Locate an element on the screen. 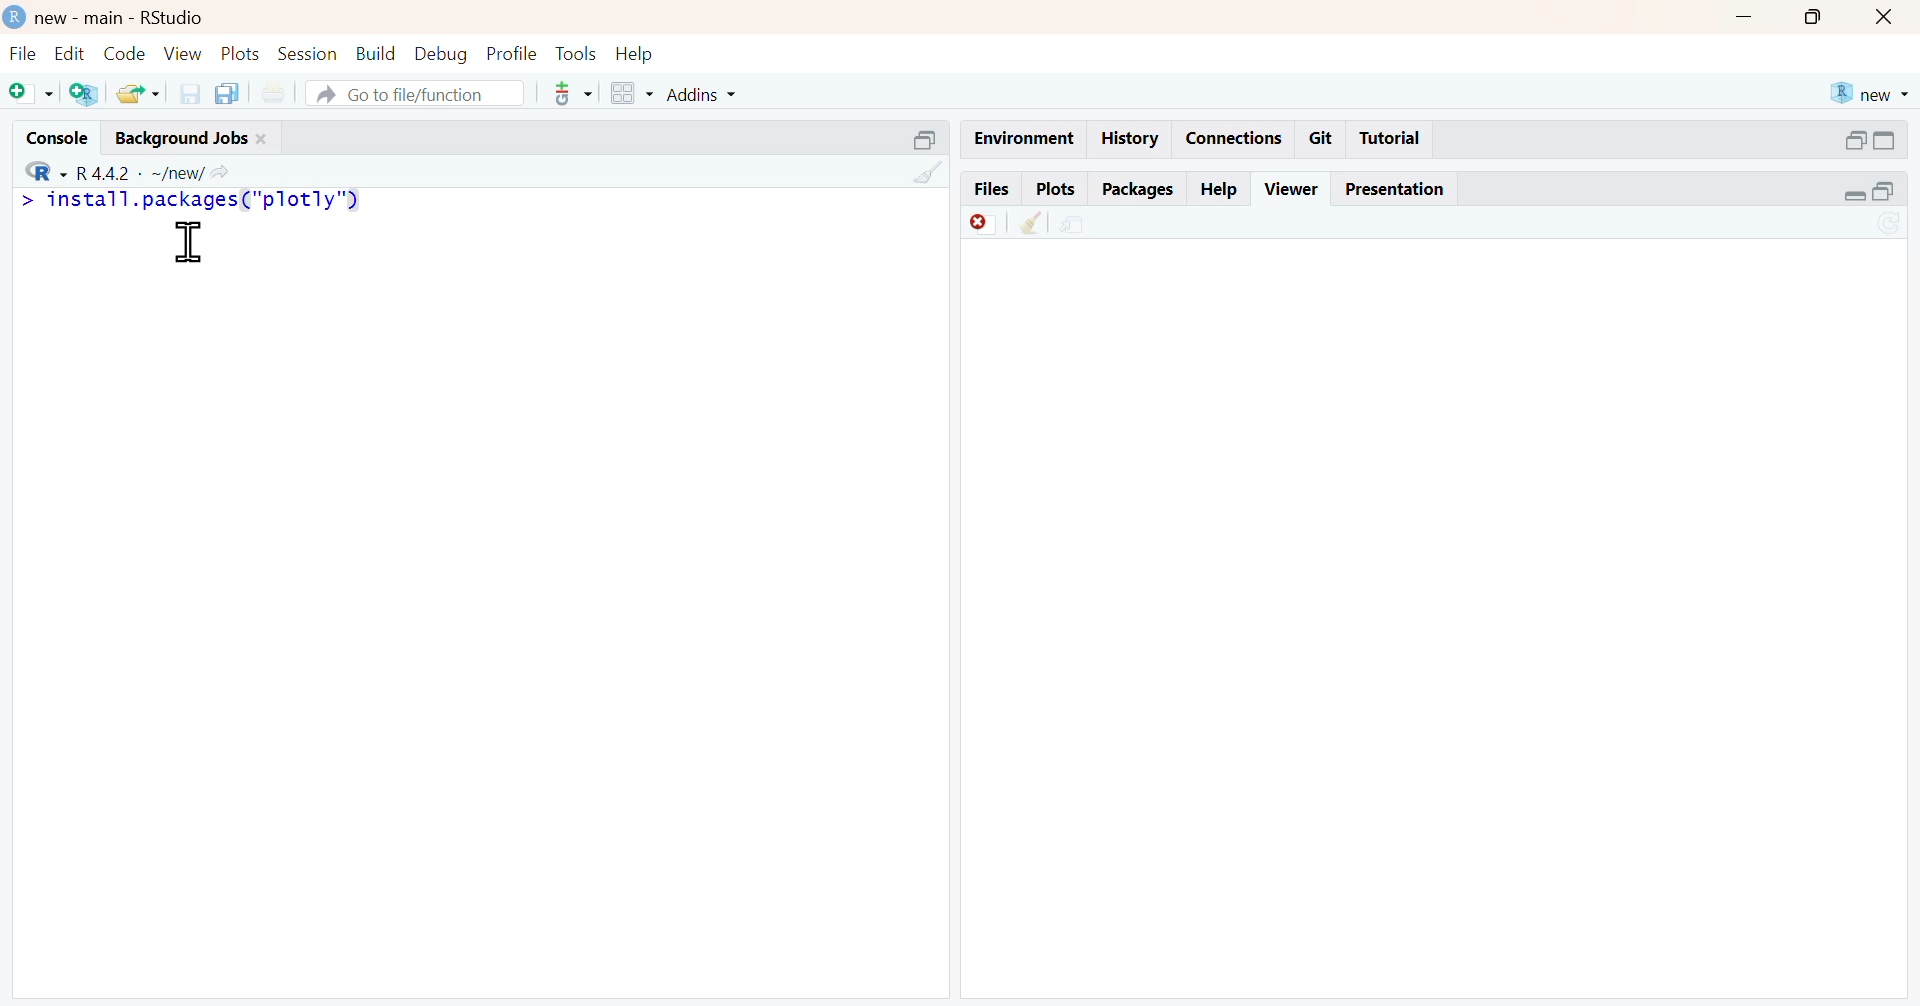 Image resolution: width=1920 pixels, height=1006 pixels. minimize is located at coordinates (1745, 14).